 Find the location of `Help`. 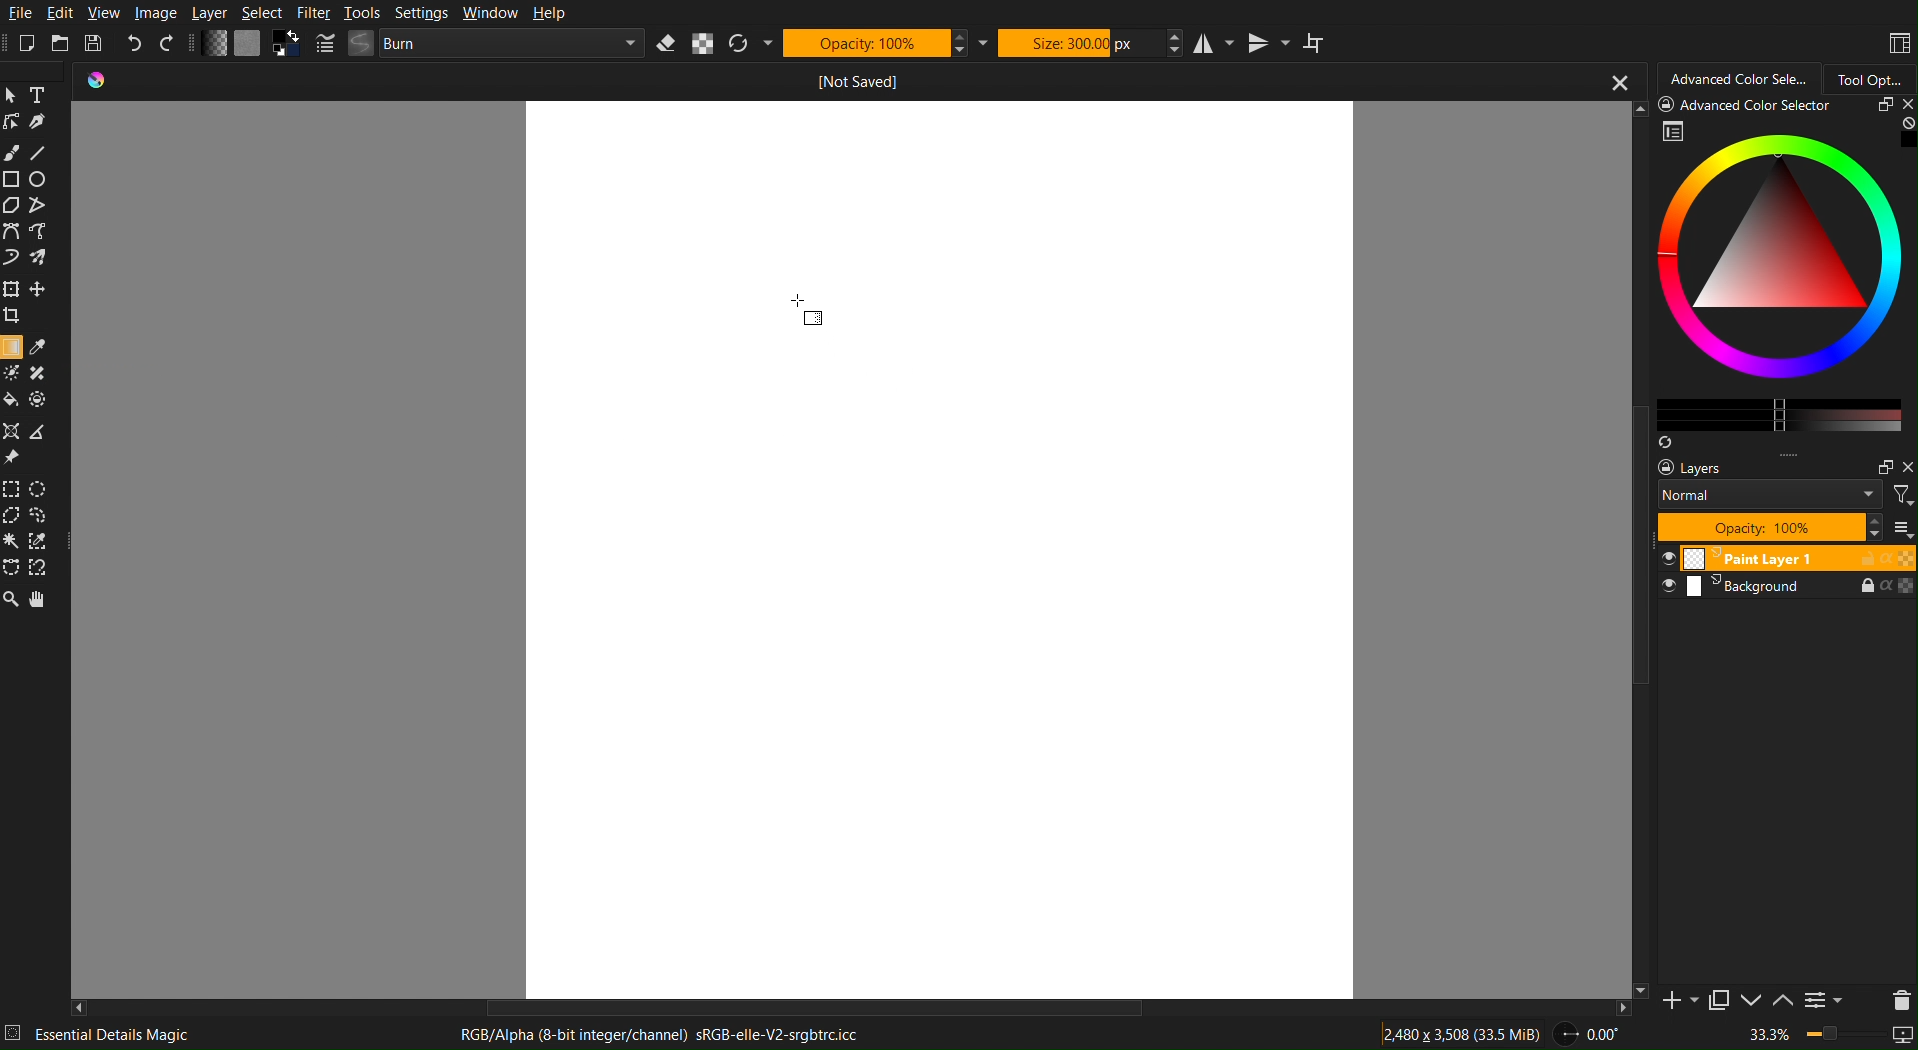

Help is located at coordinates (546, 14).